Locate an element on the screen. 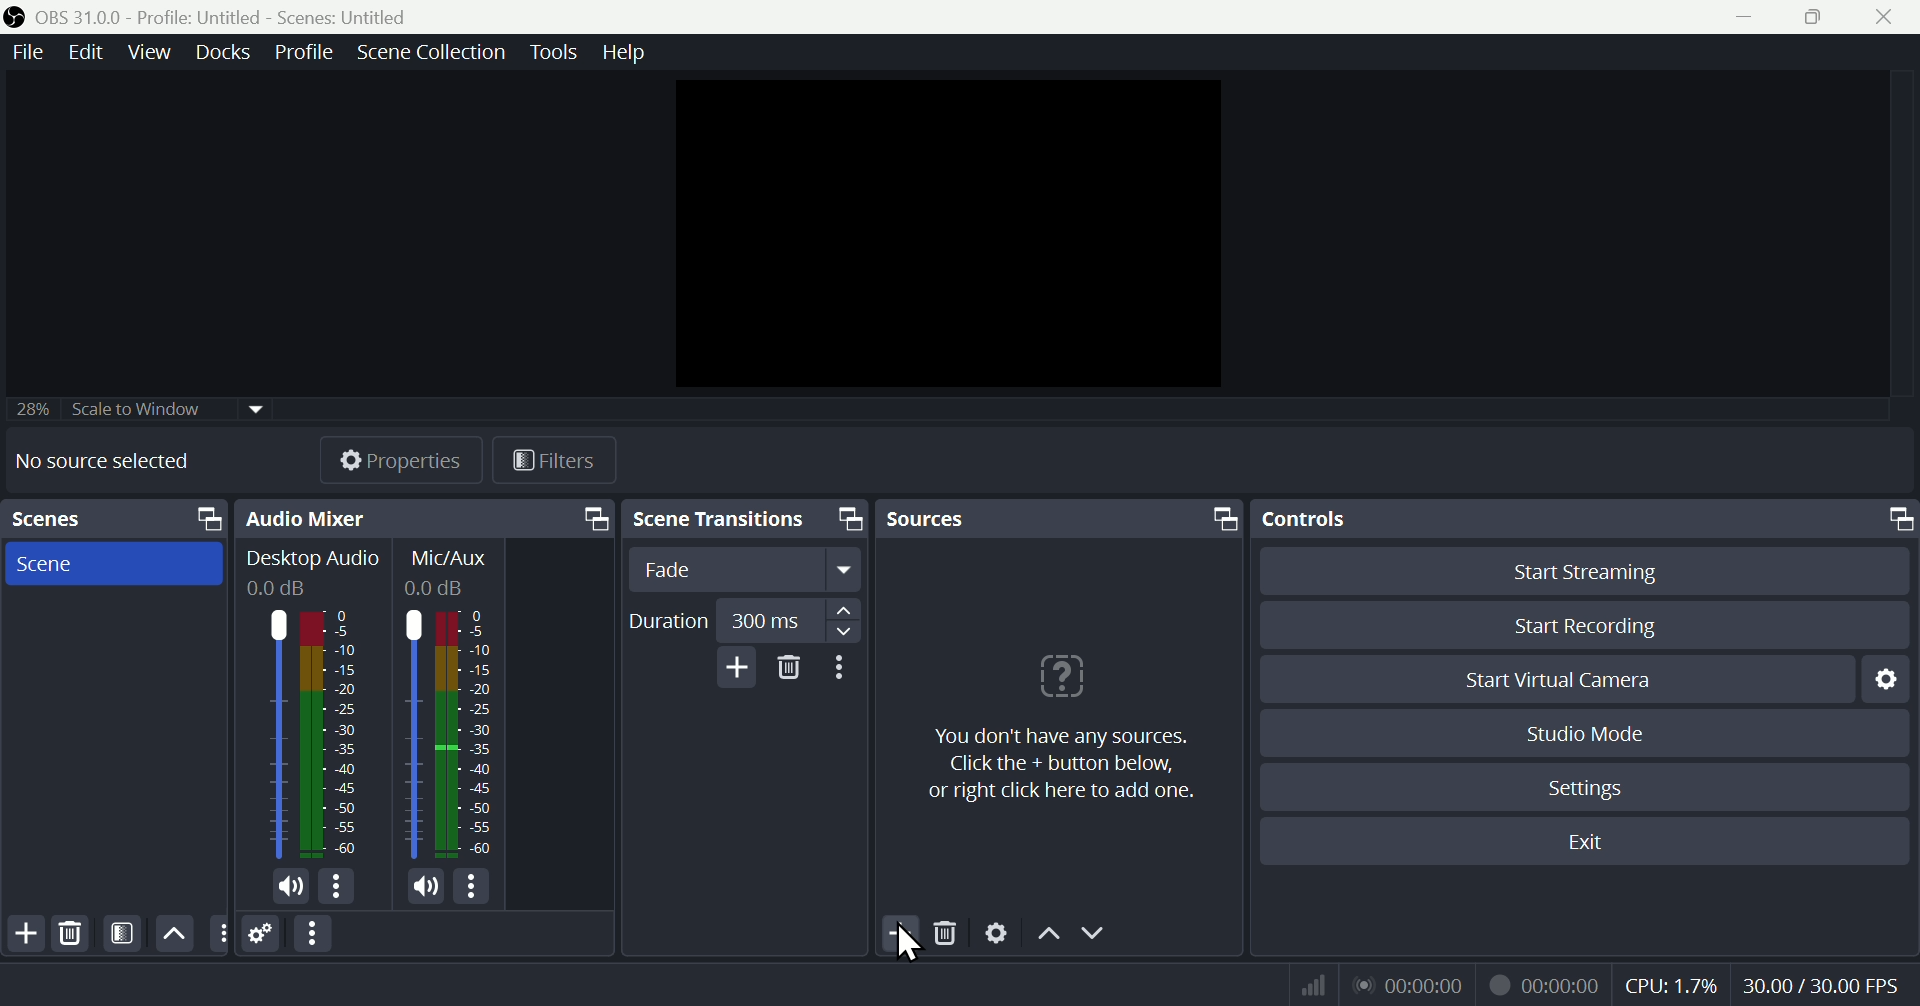 This screenshot has width=1920, height=1006. Delete is located at coordinates (70, 934).